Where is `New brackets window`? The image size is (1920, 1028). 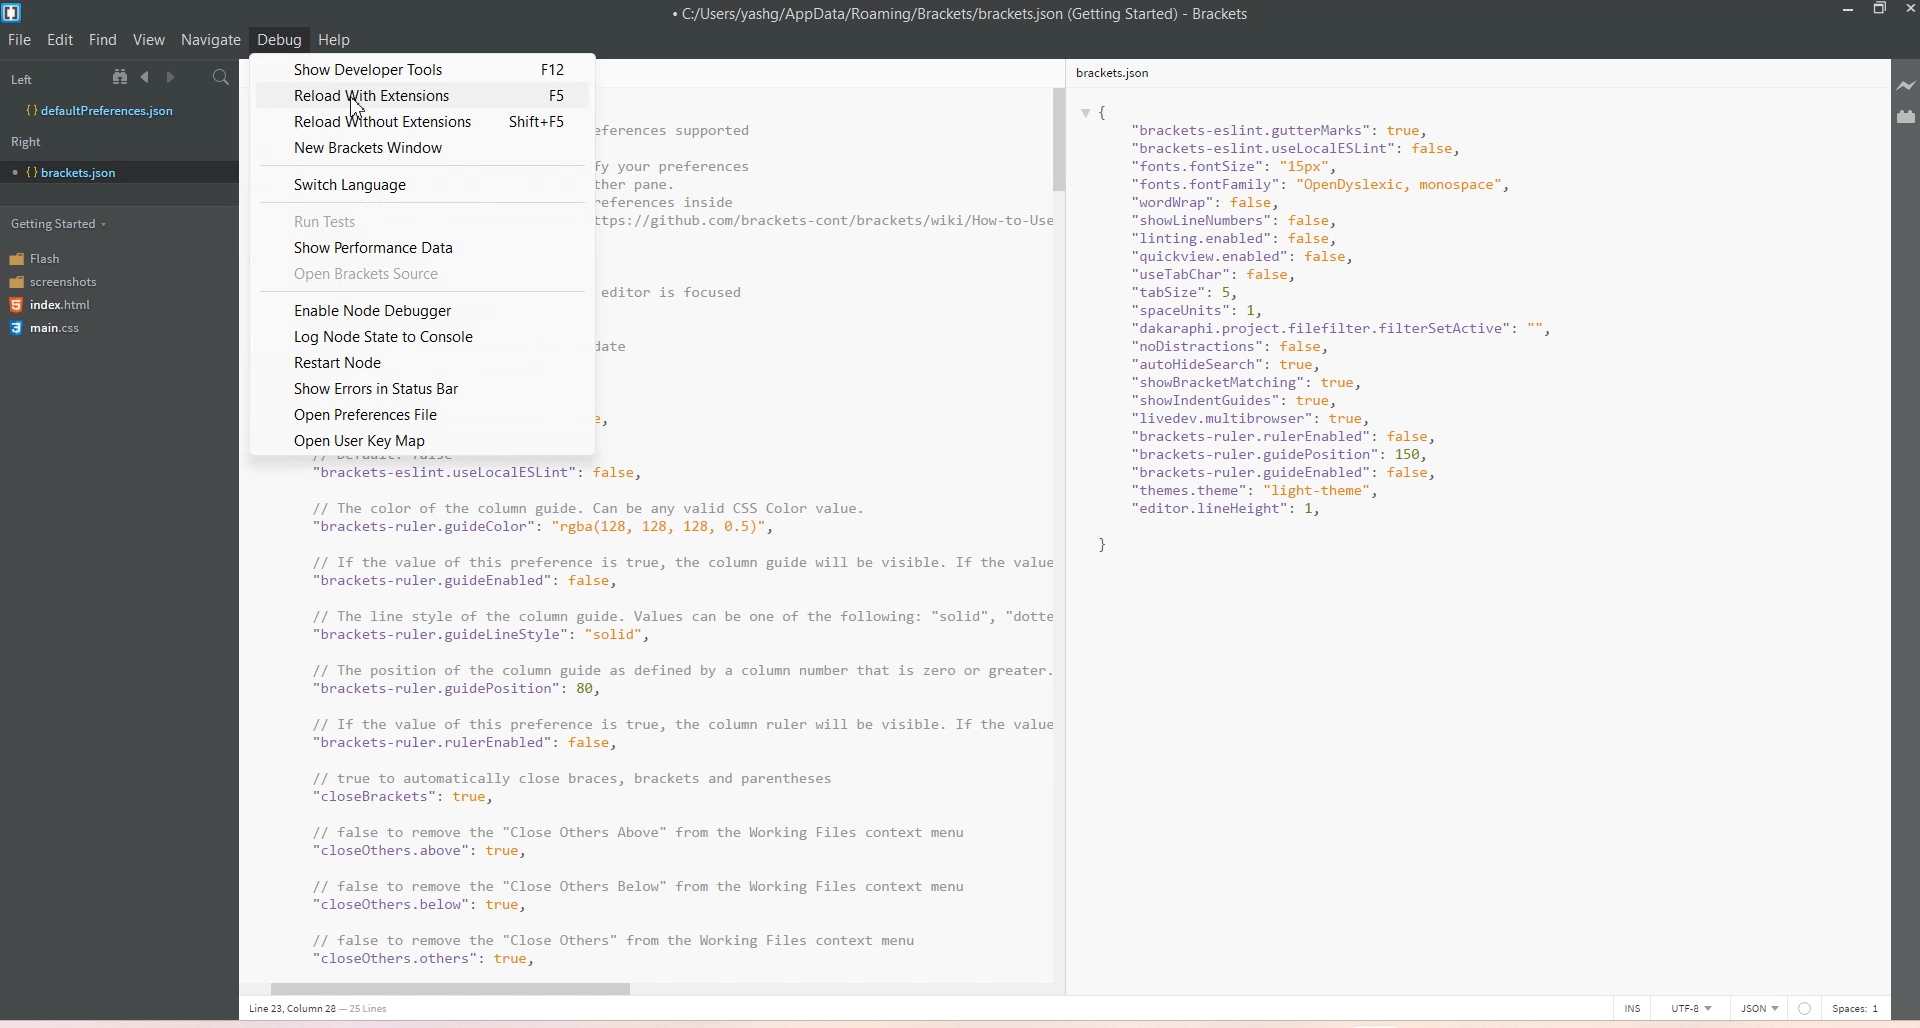
New brackets window is located at coordinates (423, 149).